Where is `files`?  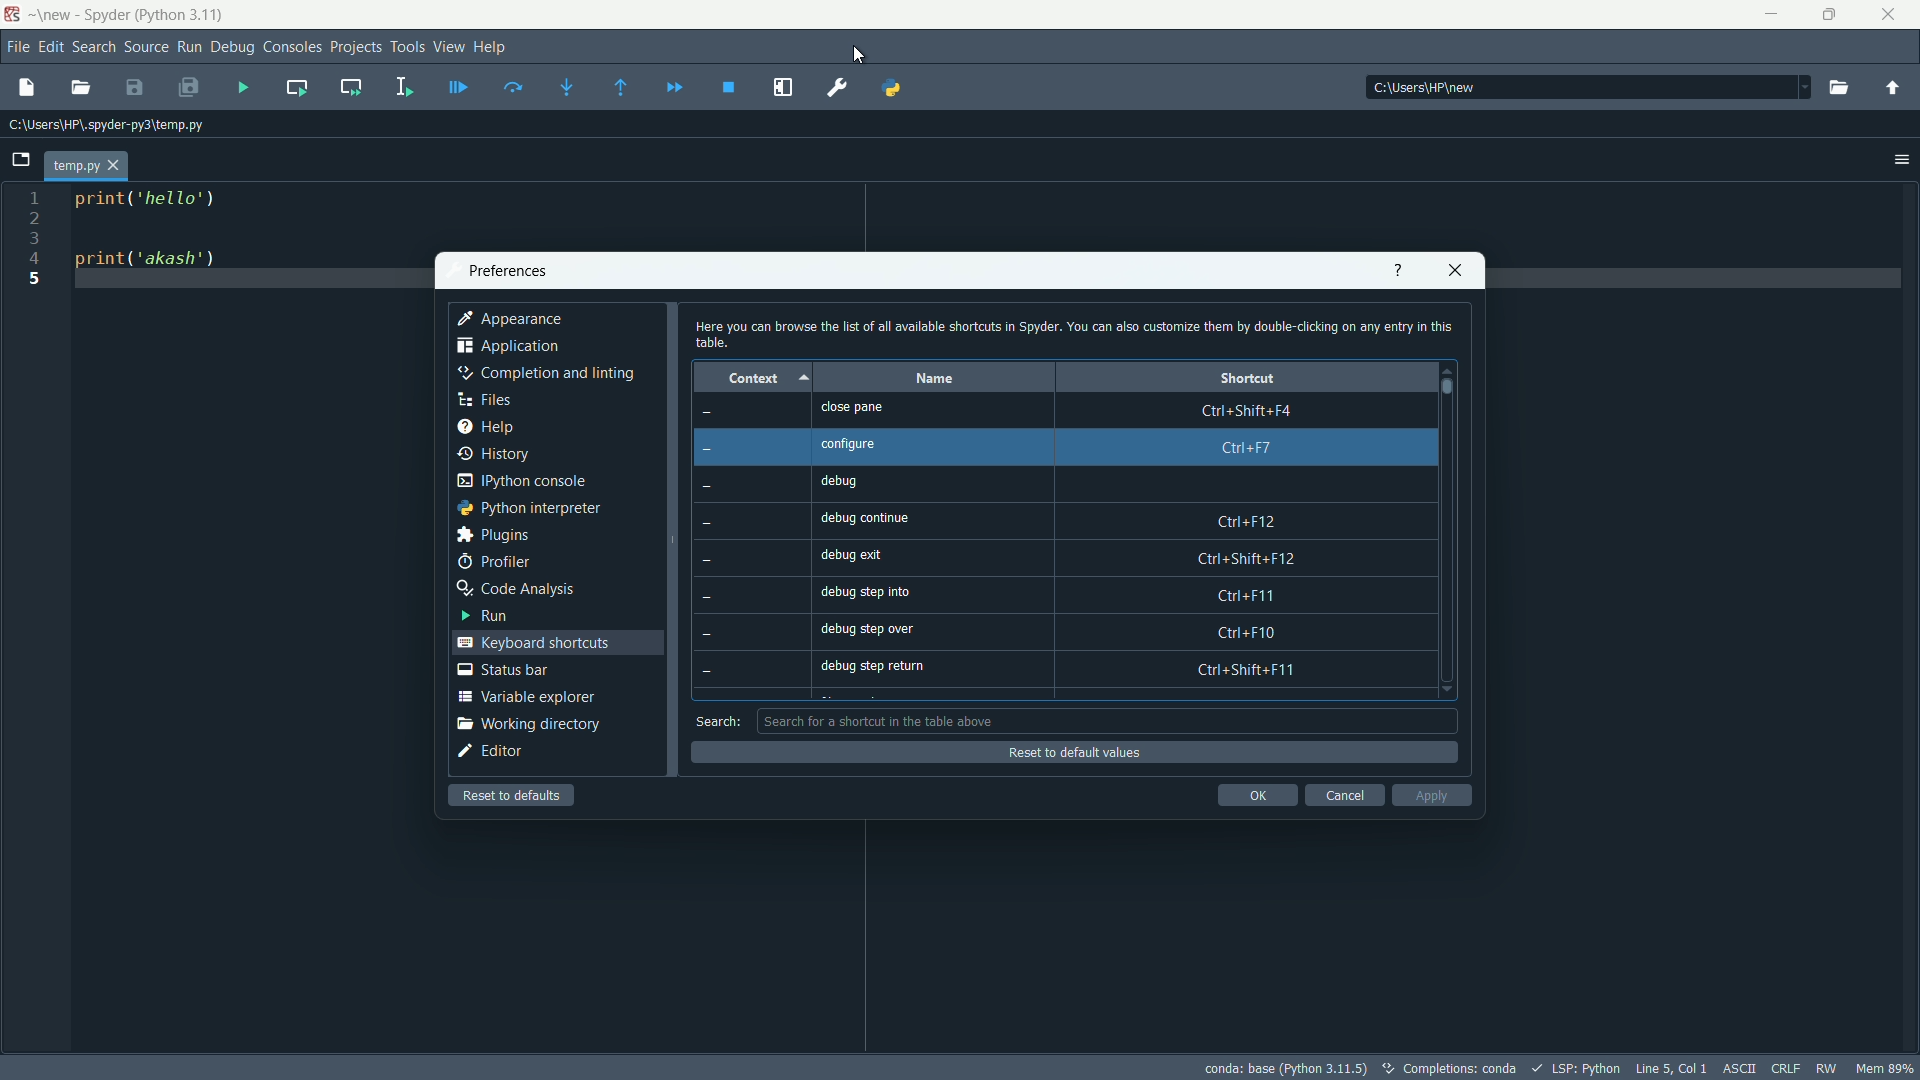
files is located at coordinates (483, 400).